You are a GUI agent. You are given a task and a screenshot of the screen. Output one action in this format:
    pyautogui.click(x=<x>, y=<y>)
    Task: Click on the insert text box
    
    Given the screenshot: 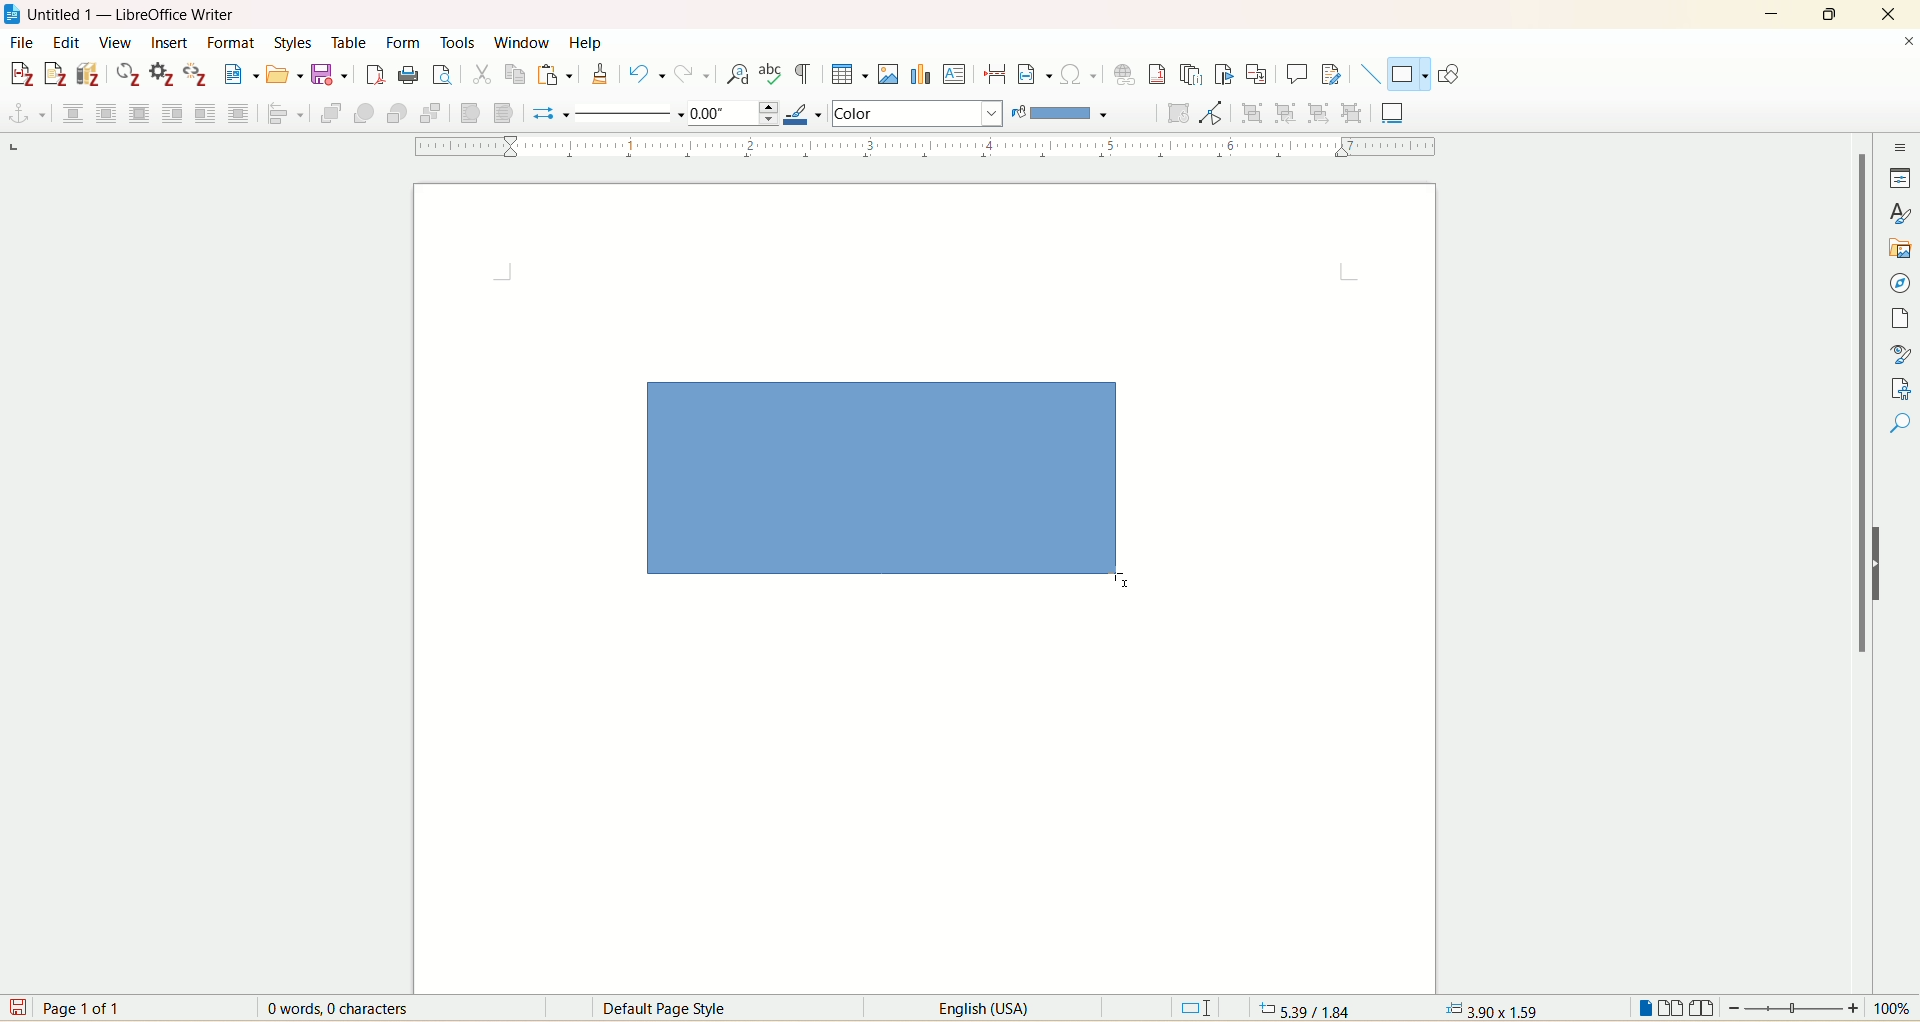 What is the action you would take?
    pyautogui.click(x=955, y=73)
    